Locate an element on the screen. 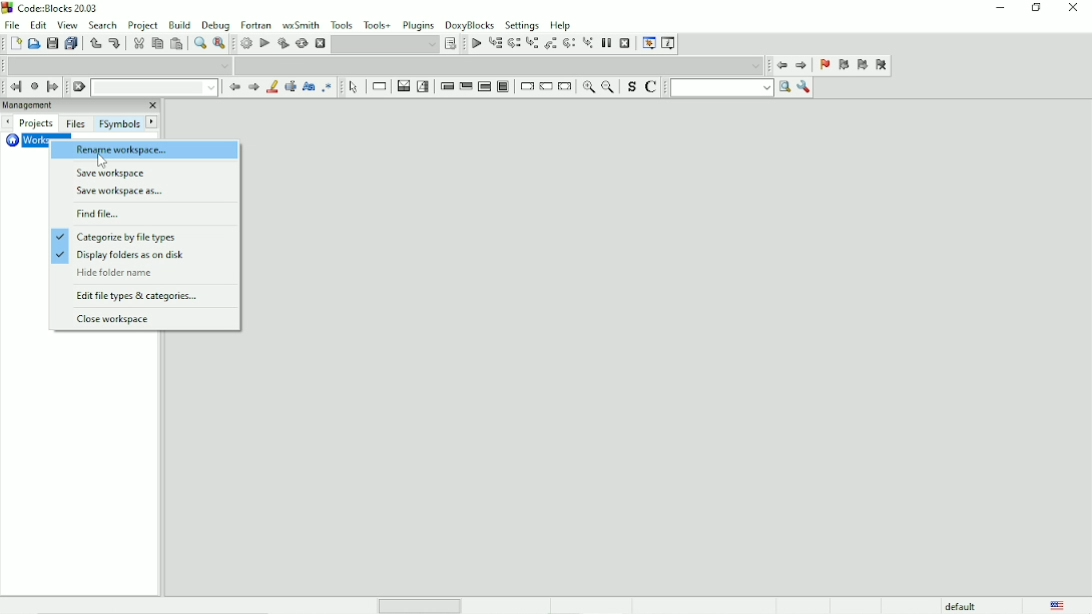 Image resolution: width=1092 pixels, height=614 pixels. Fortran is located at coordinates (256, 24).